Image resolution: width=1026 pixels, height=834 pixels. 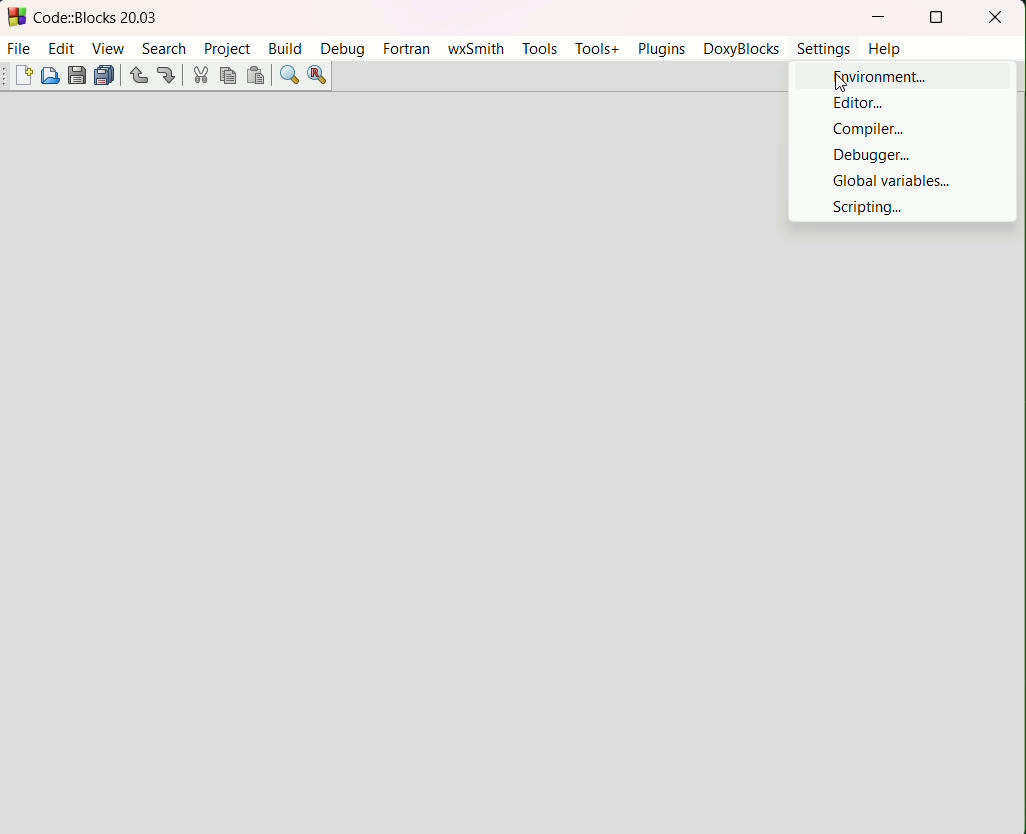 I want to click on logo and name, so click(x=18, y=18).